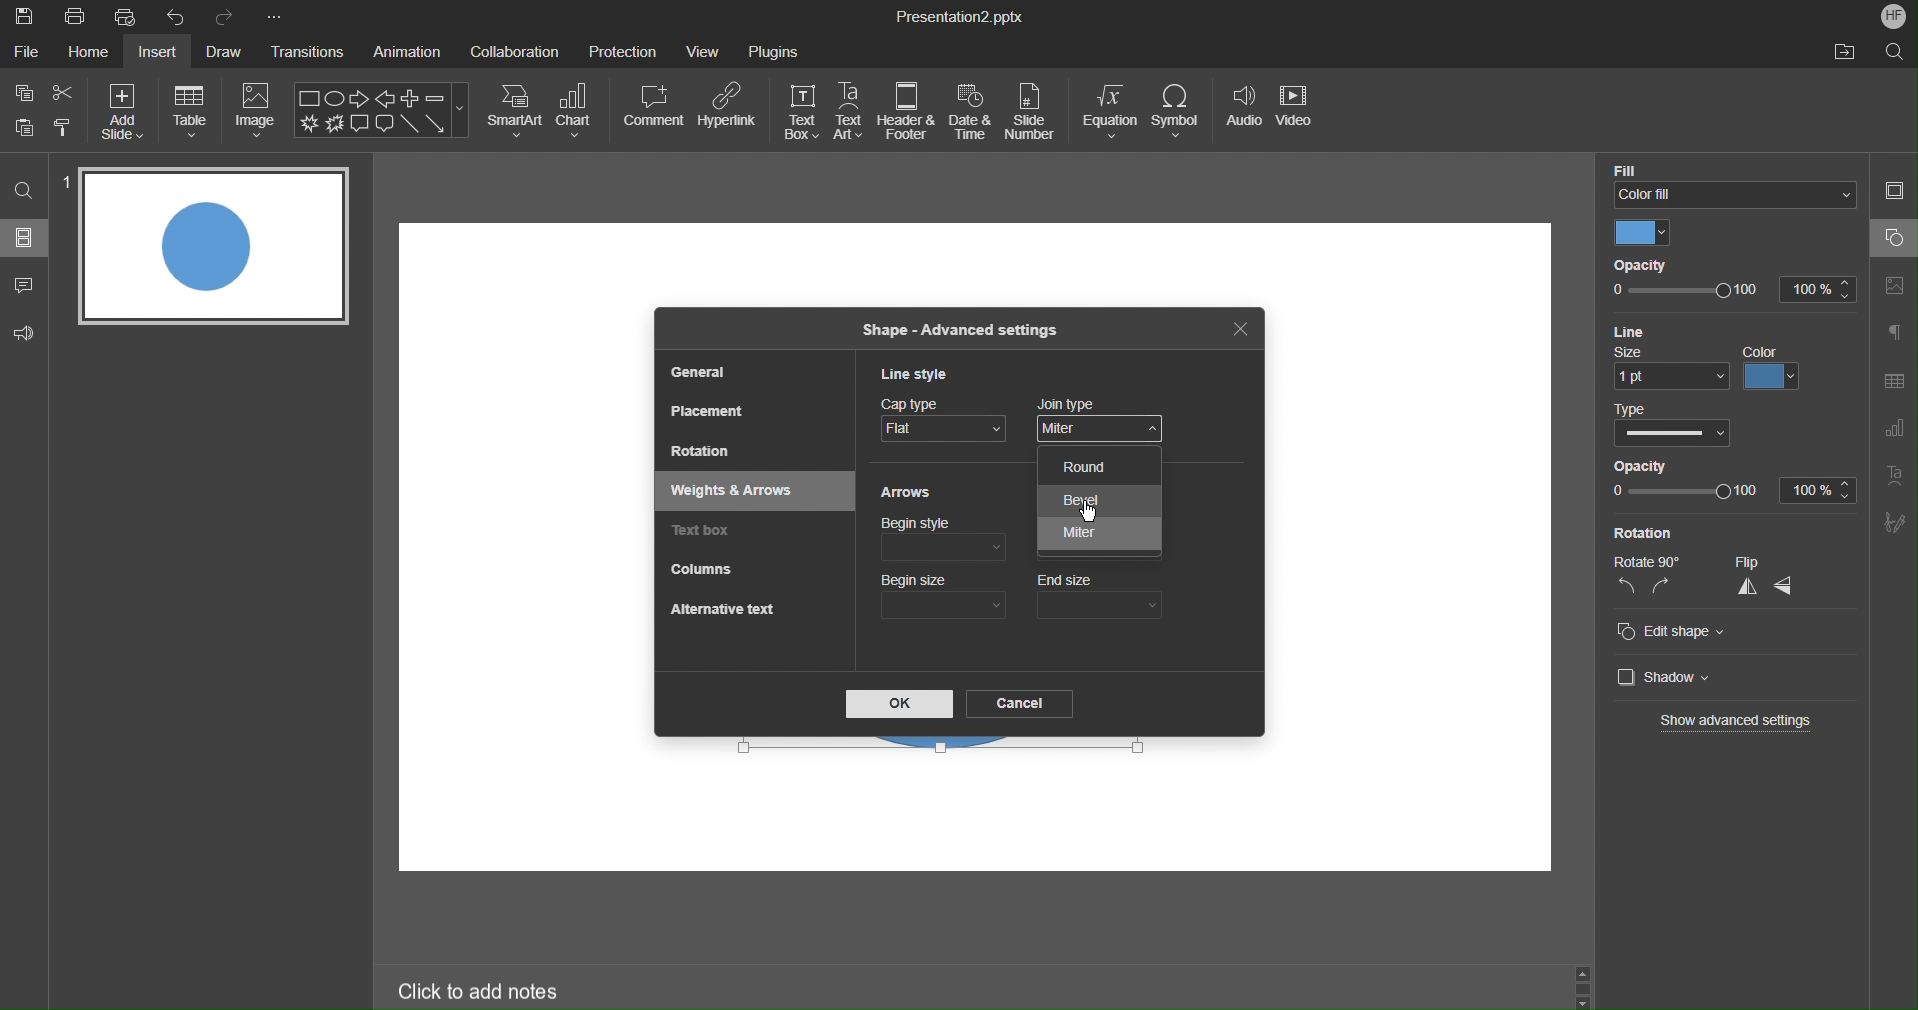 This screenshot has width=1918, height=1010. Describe the element at coordinates (1819, 489) in the screenshot. I see `100%` at that location.